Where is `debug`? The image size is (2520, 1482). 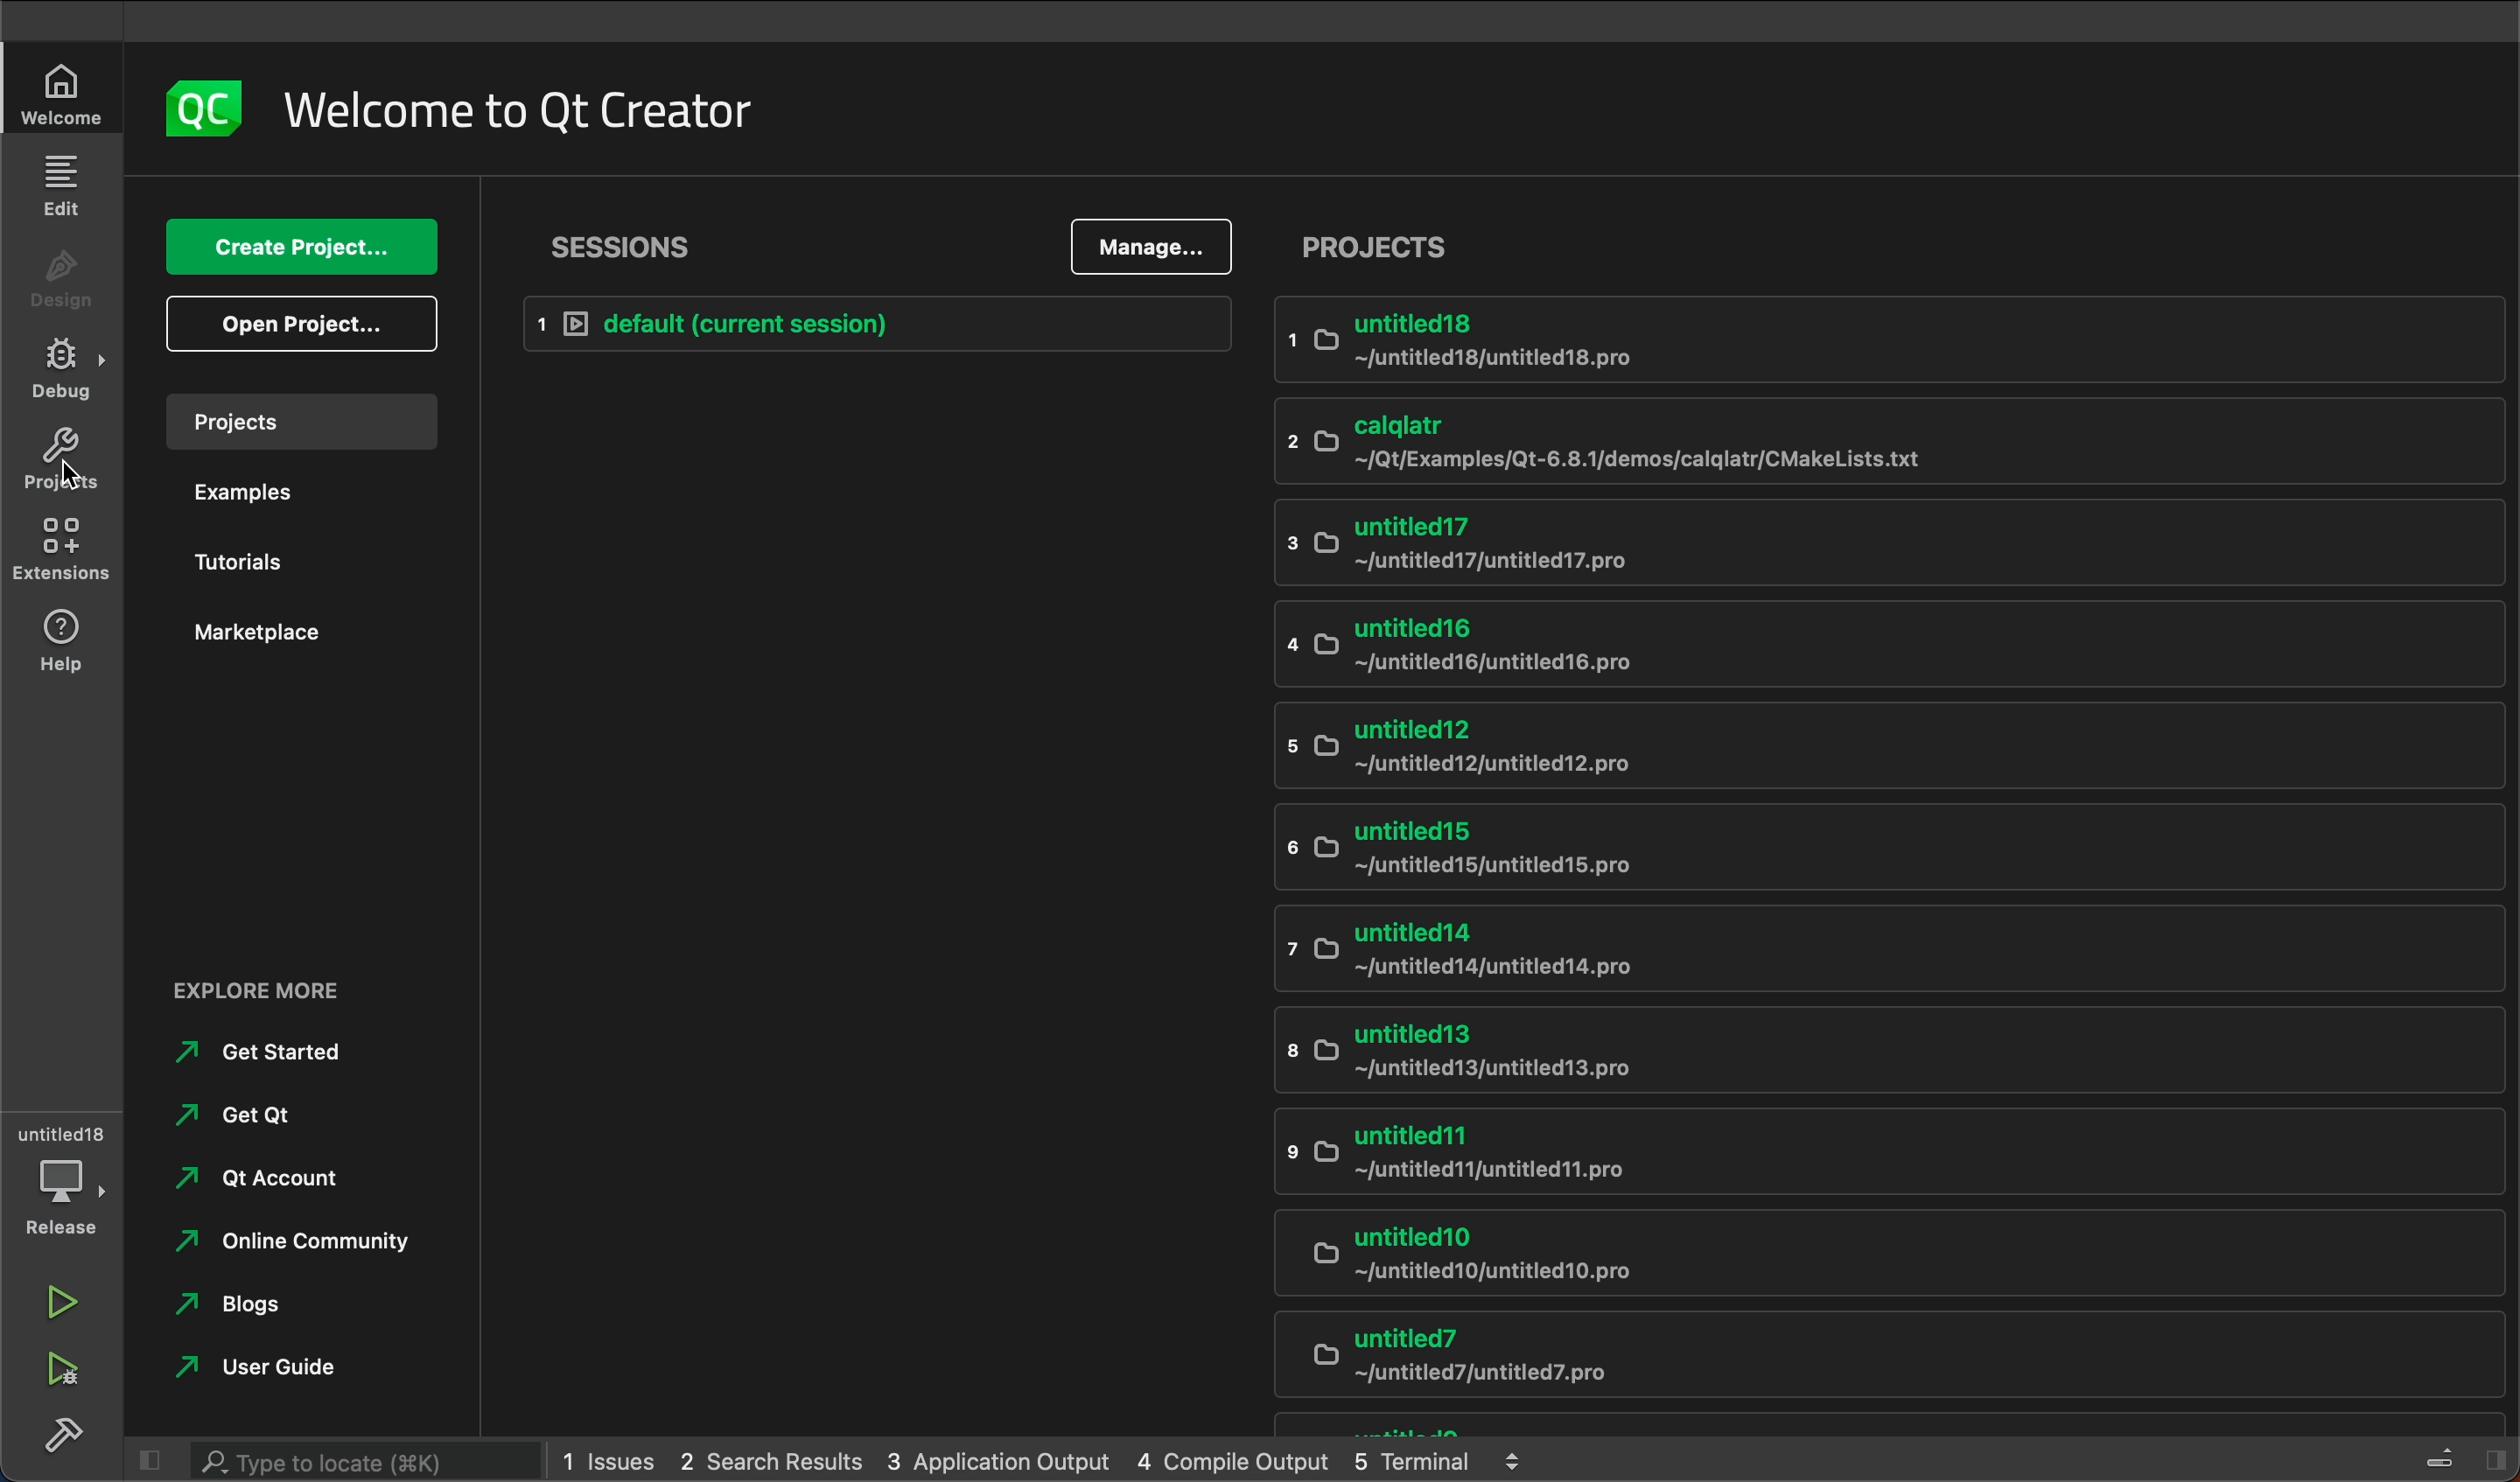 debug is located at coordinates (60, 365).